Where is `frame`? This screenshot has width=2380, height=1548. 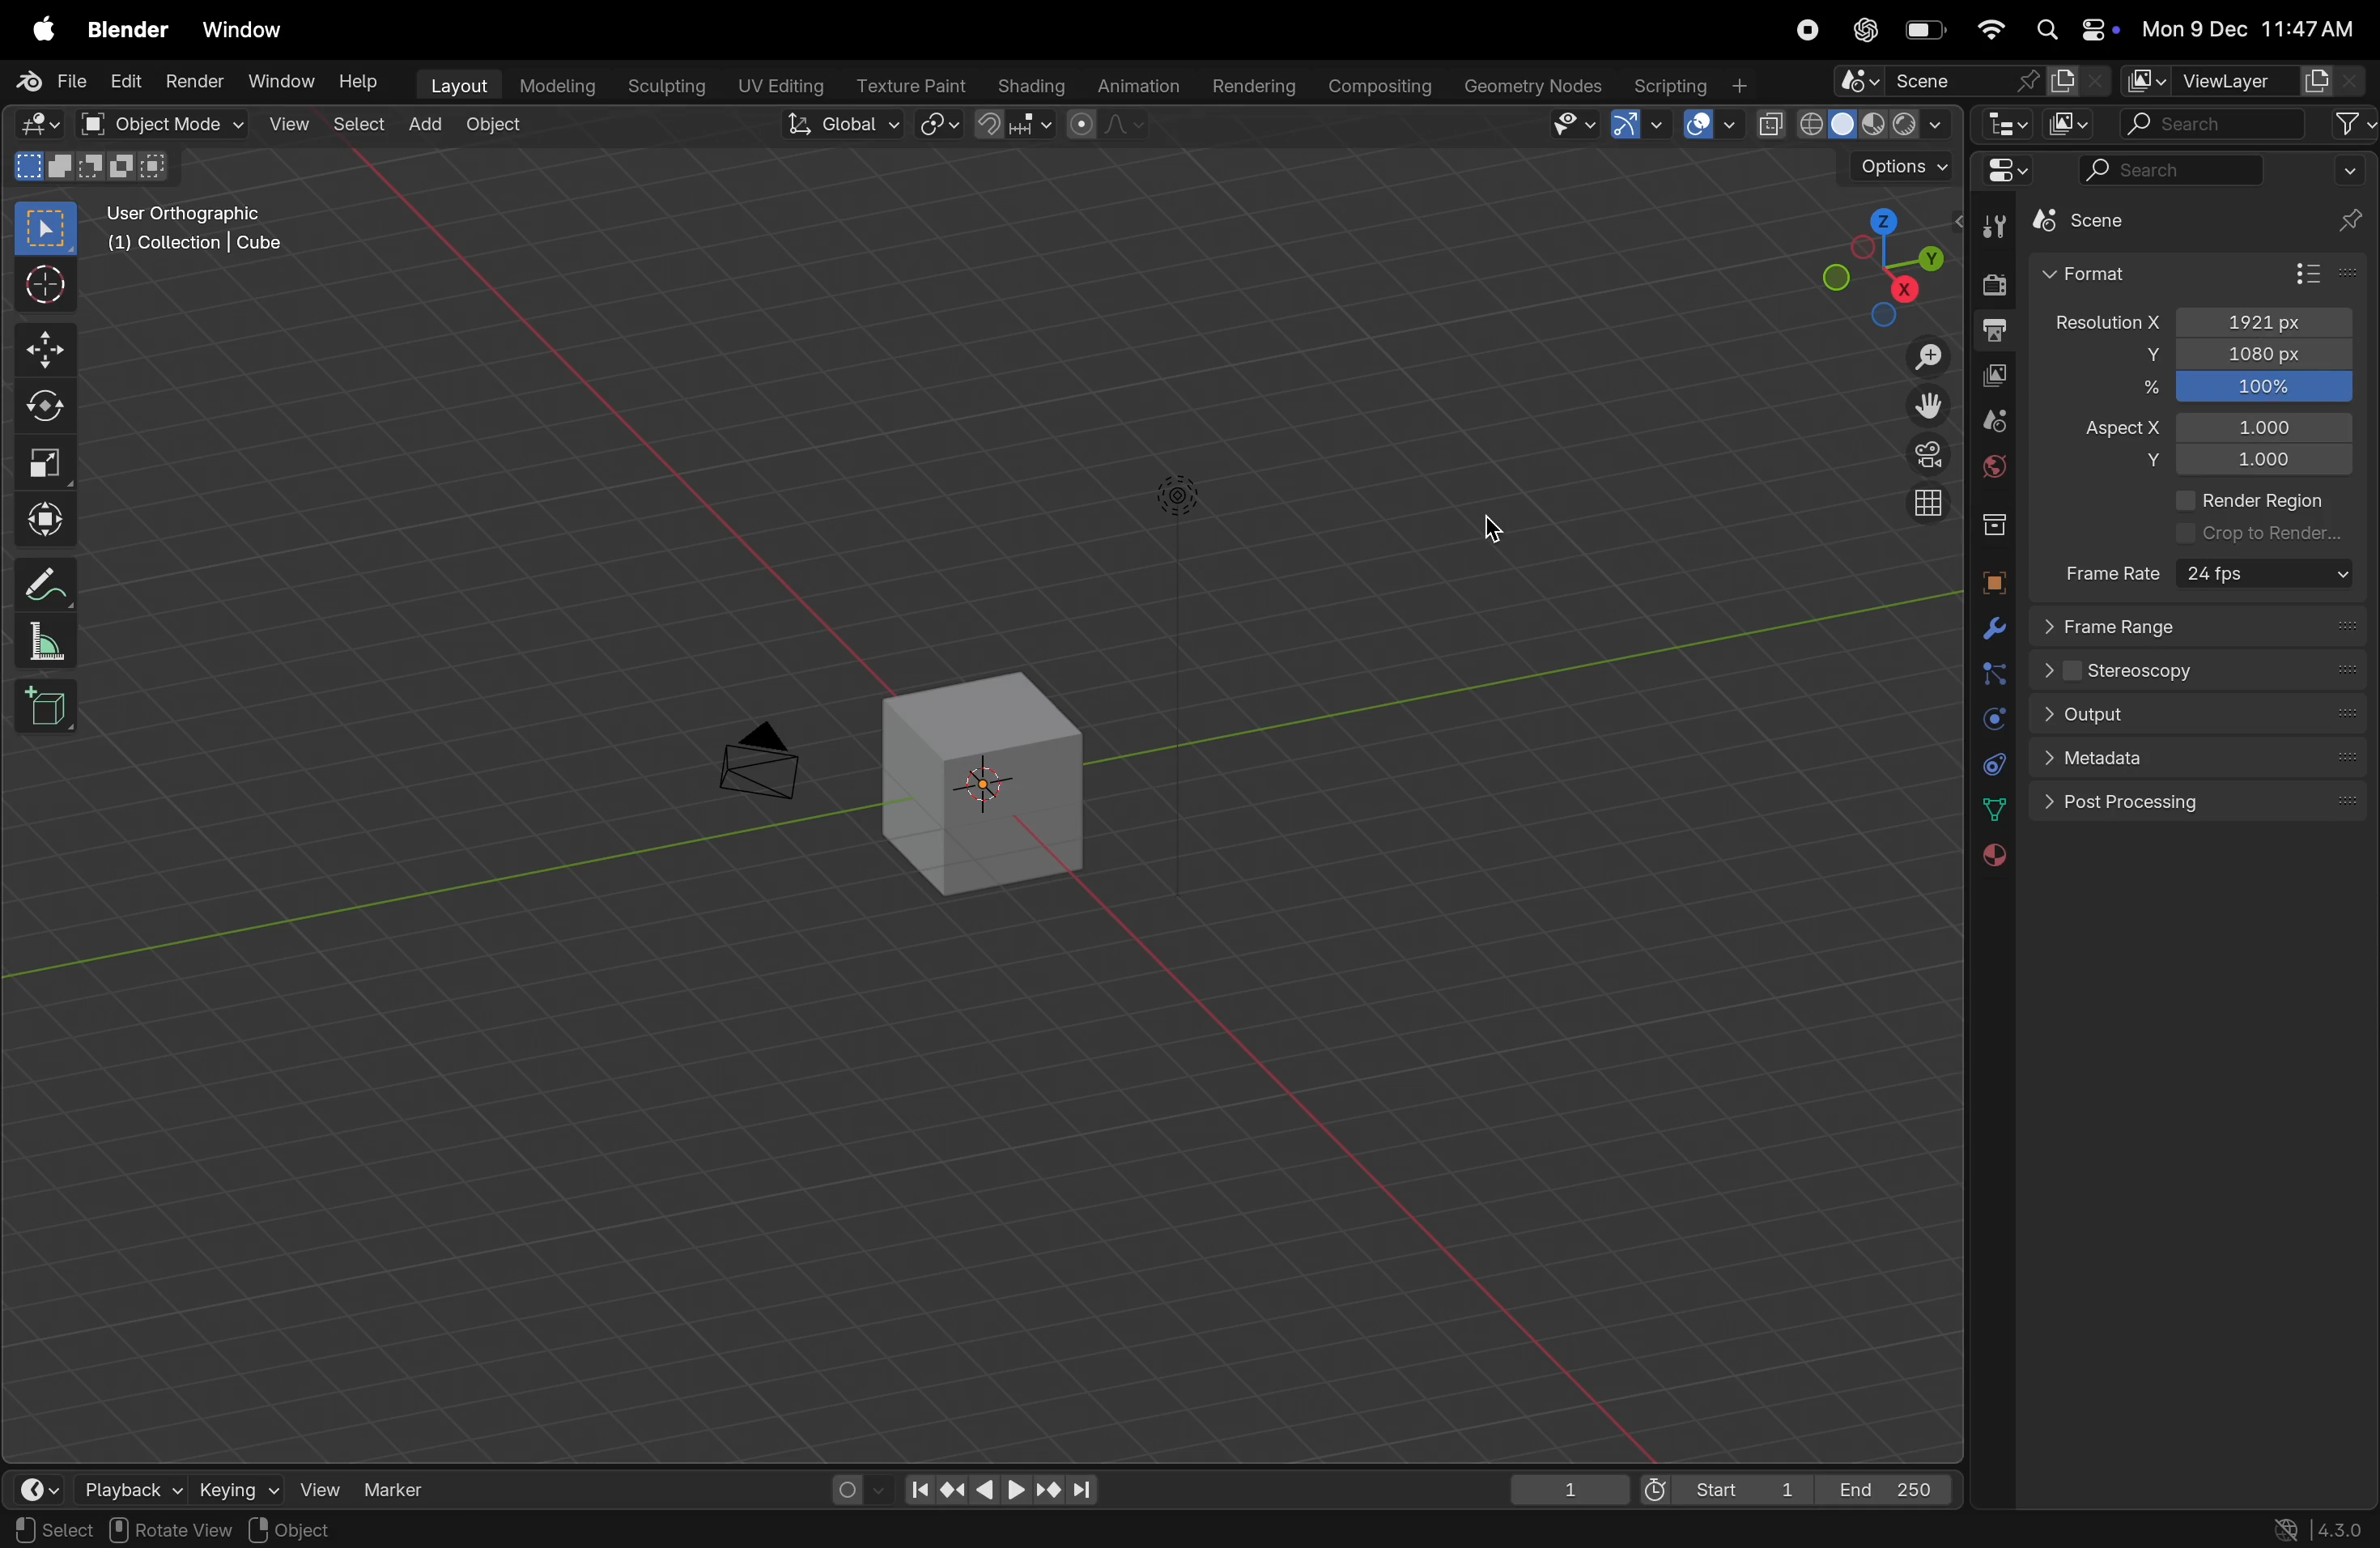 frame is located at coordinates (2114, 572).